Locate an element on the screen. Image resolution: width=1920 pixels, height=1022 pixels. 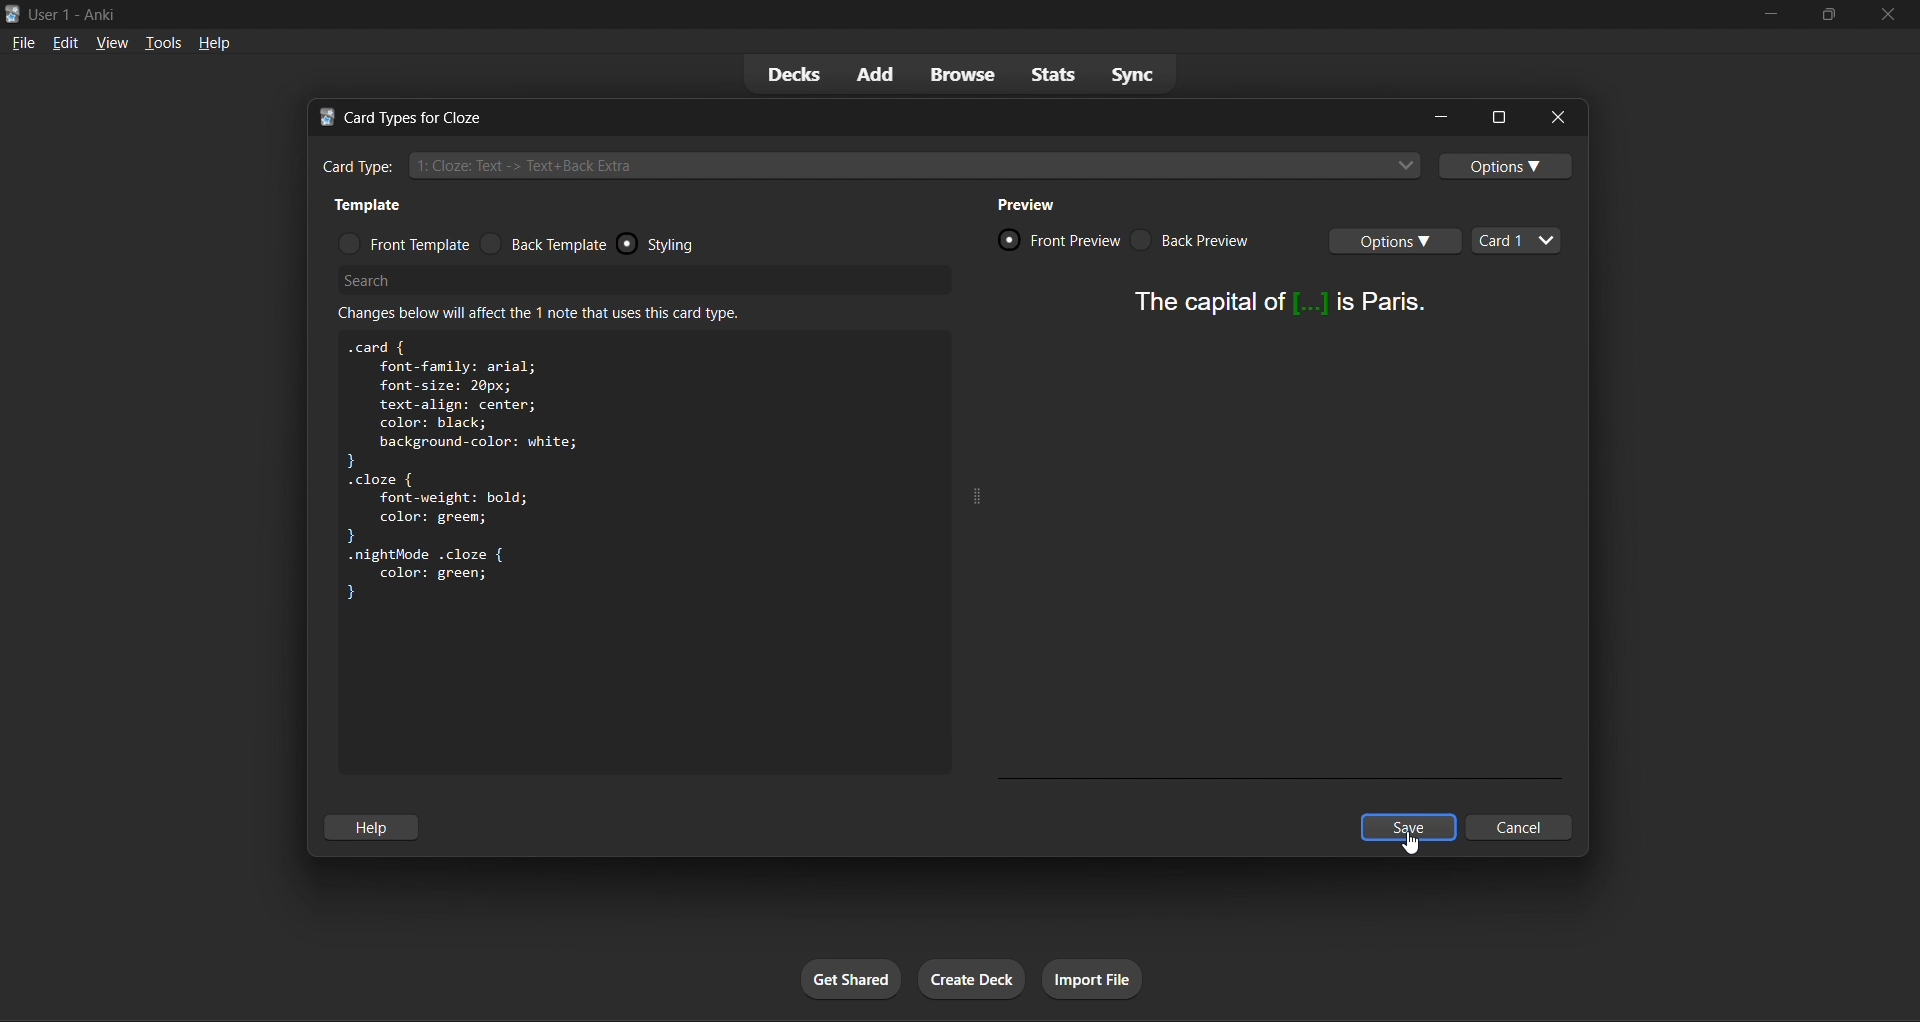
card back preview is located at coordinates (1196, 241).